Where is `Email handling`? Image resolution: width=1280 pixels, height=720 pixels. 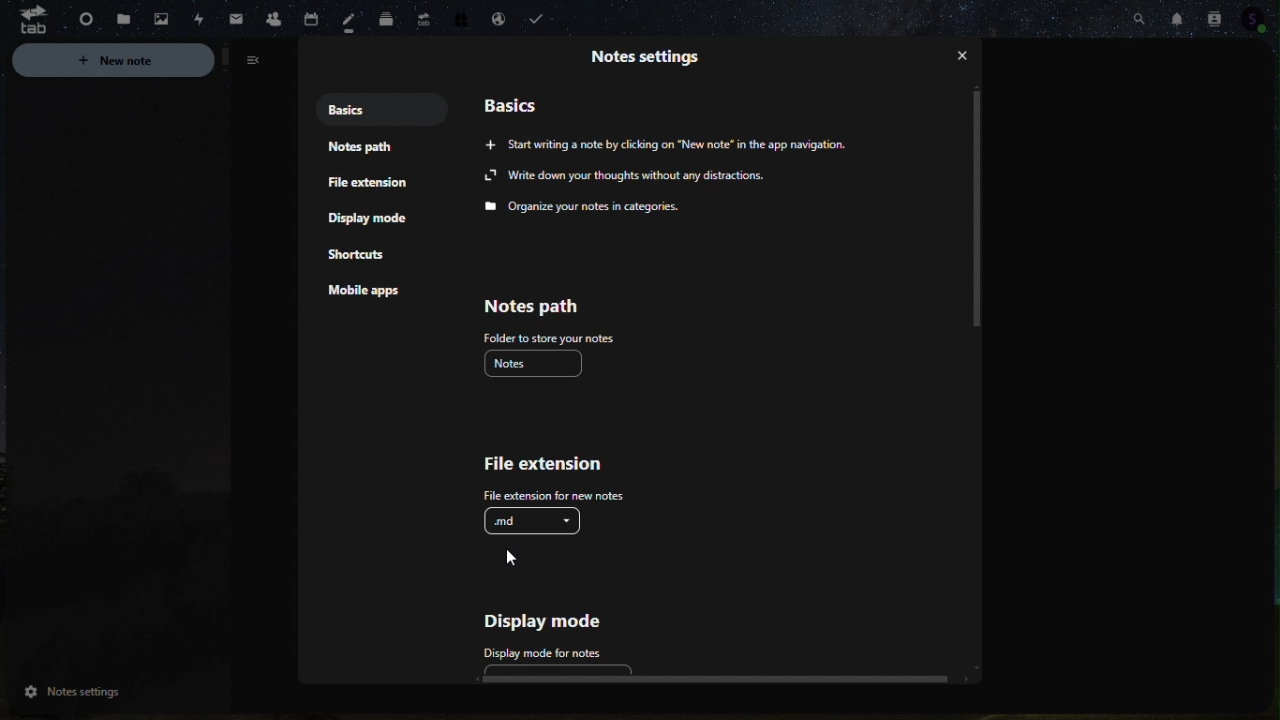 Email handling is located at coordinates (497, 21).